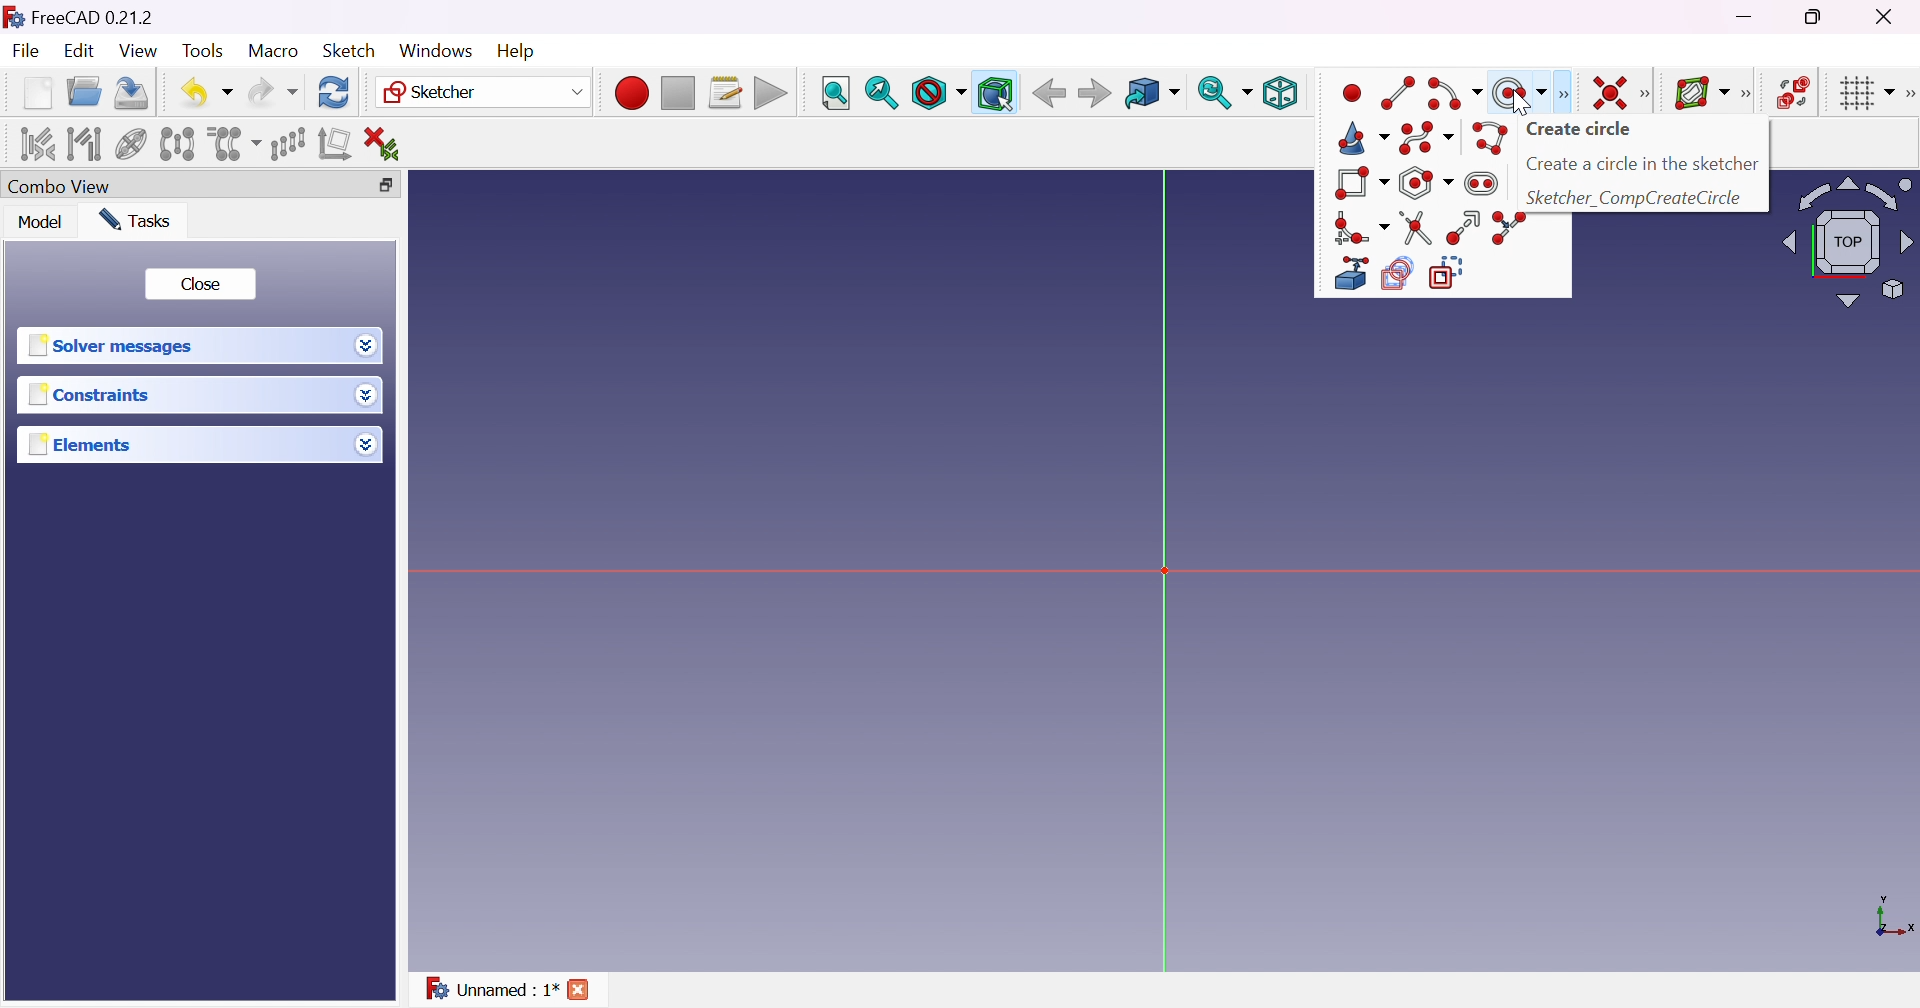  What do you see at coordinates (336, 143) in the screenshot?
I see `Remove axes alignment` at bounding box center [336, 143].